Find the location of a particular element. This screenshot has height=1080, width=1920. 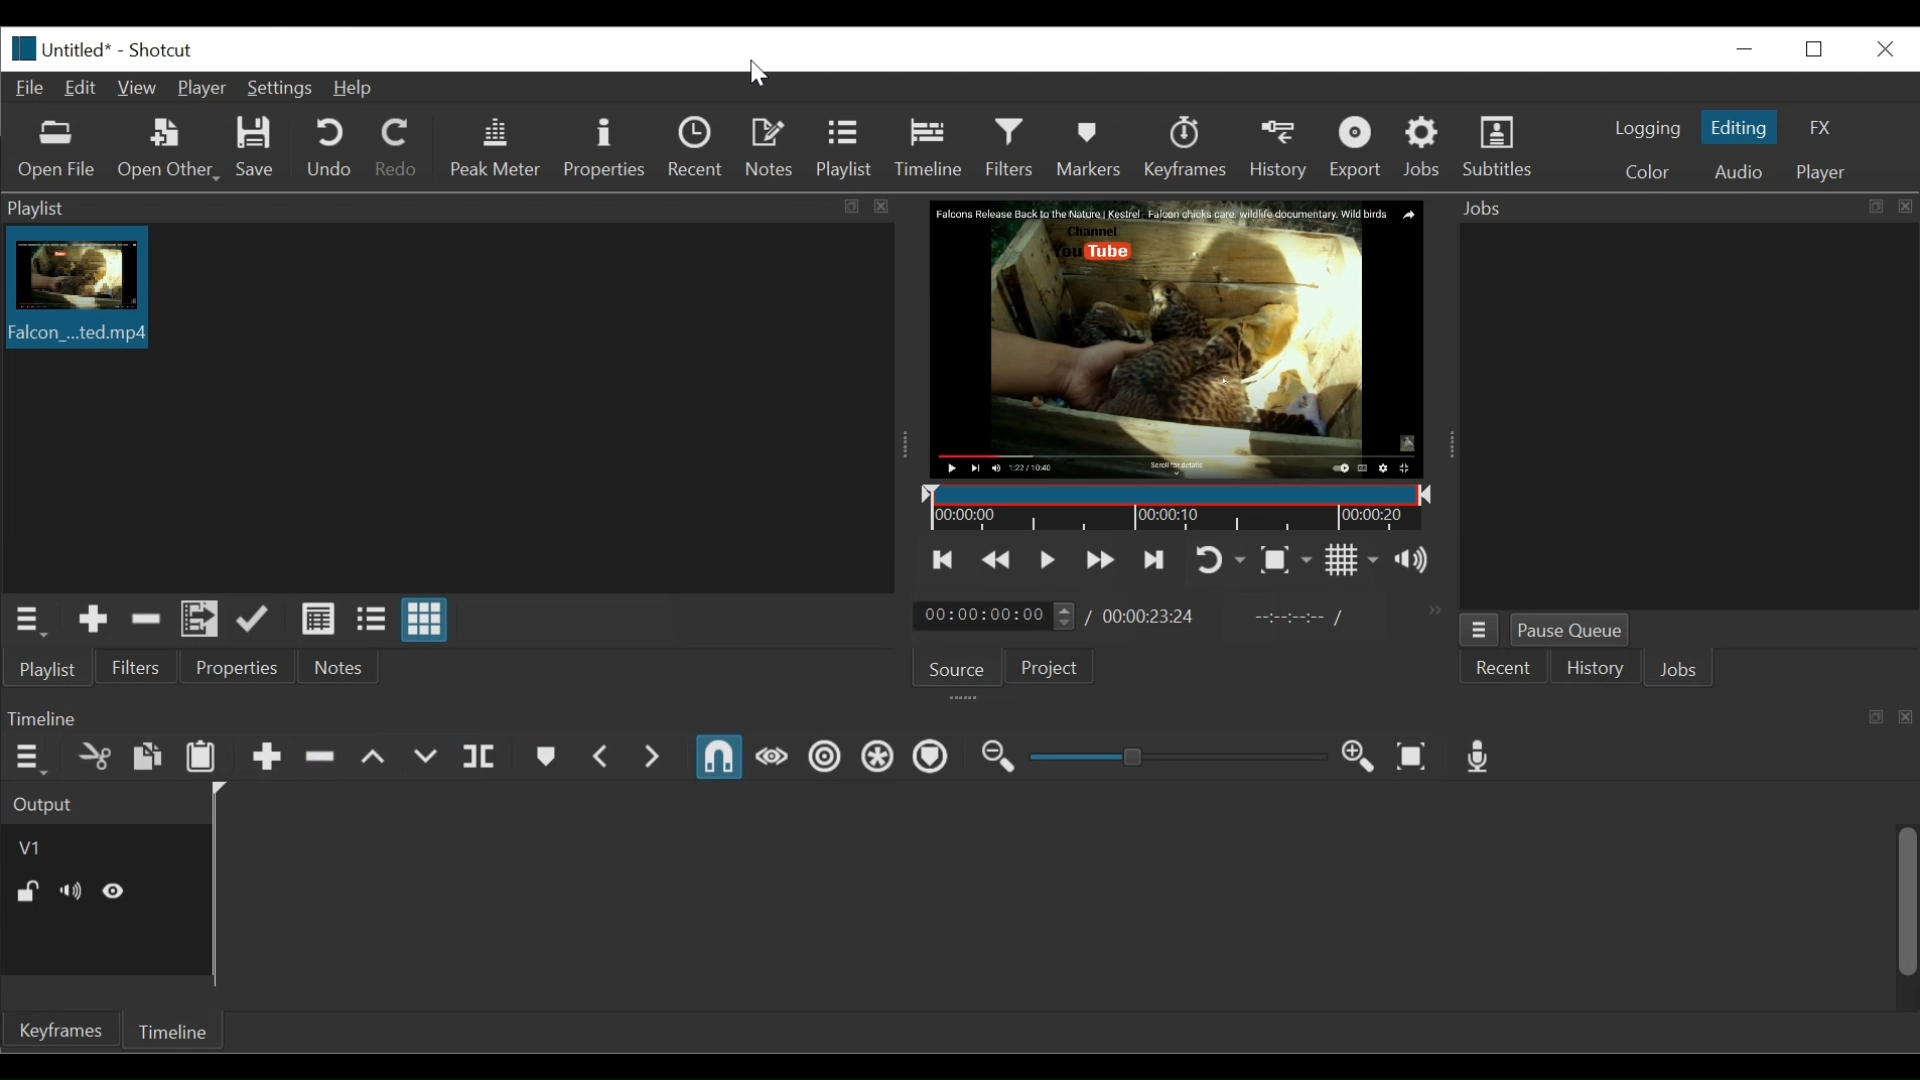

Notes is located at coordinates (347, 669).